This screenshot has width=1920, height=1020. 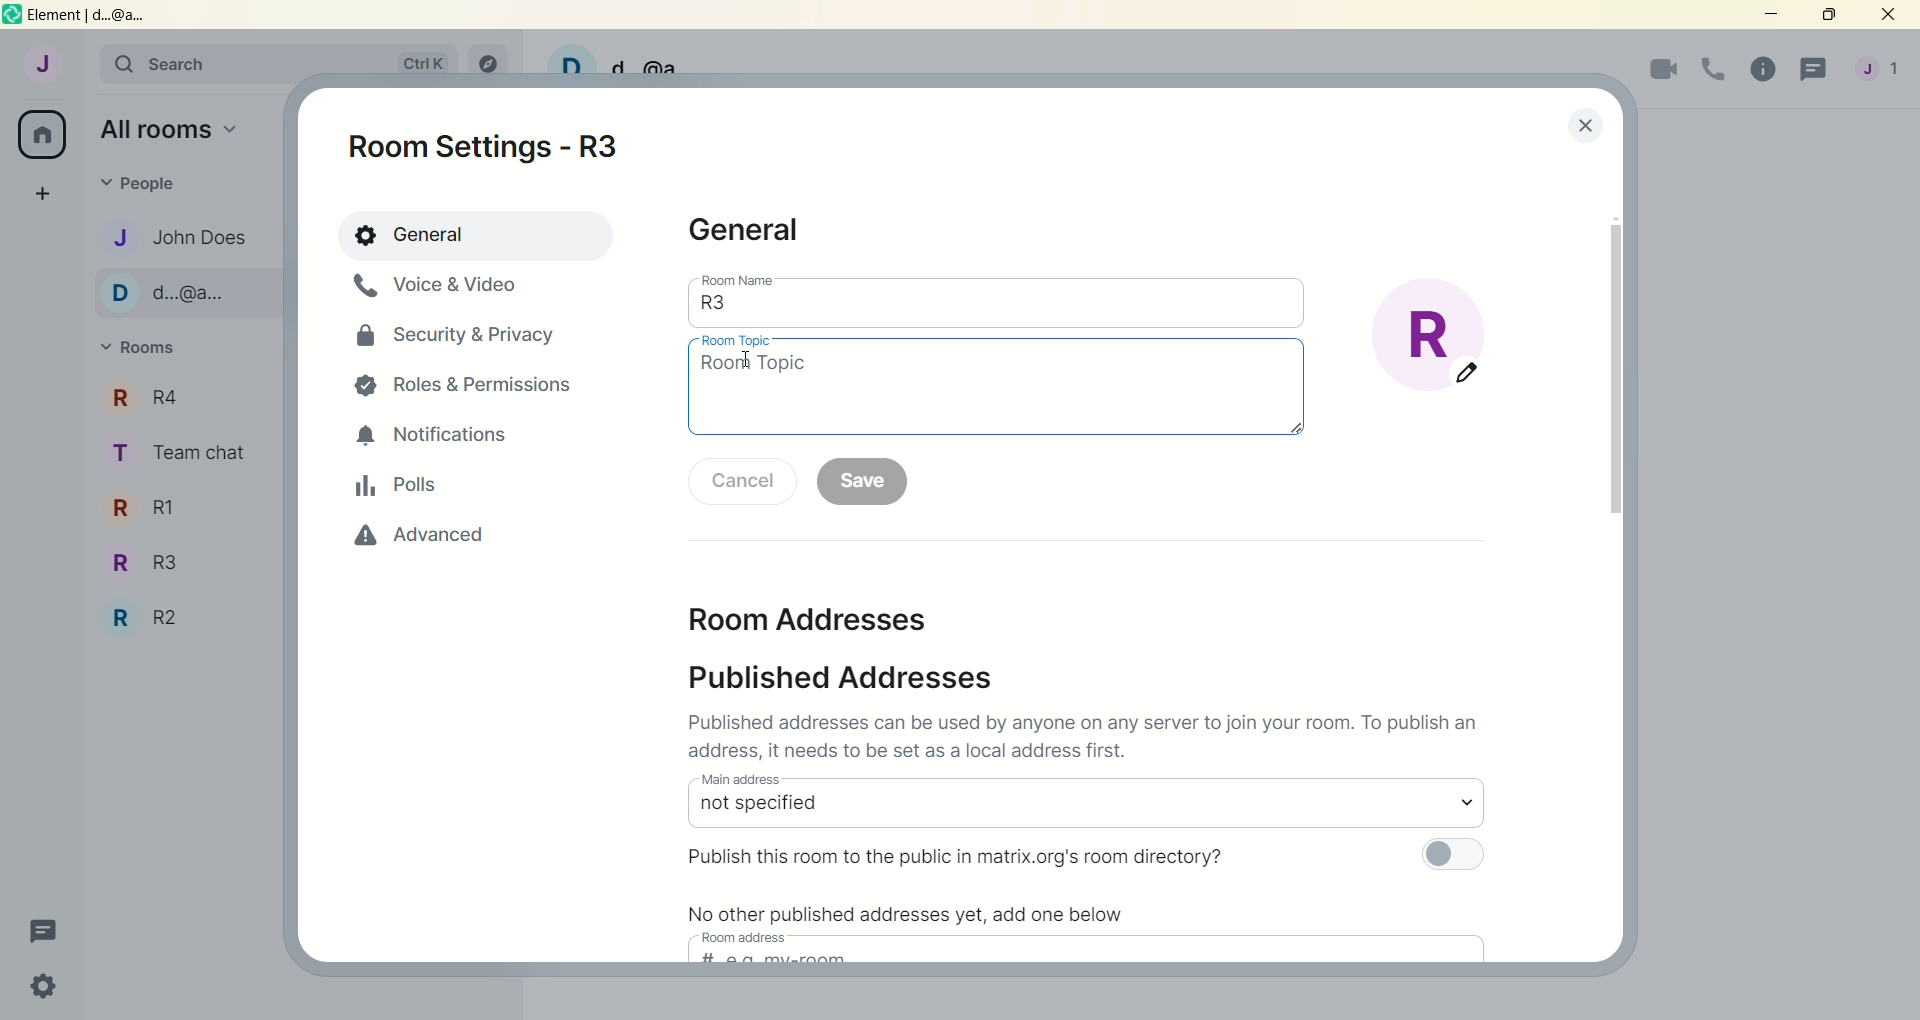 What do you see at coordinates (741, 280) in the screenshot?
I see `room name` at bounding box center [741, 280].